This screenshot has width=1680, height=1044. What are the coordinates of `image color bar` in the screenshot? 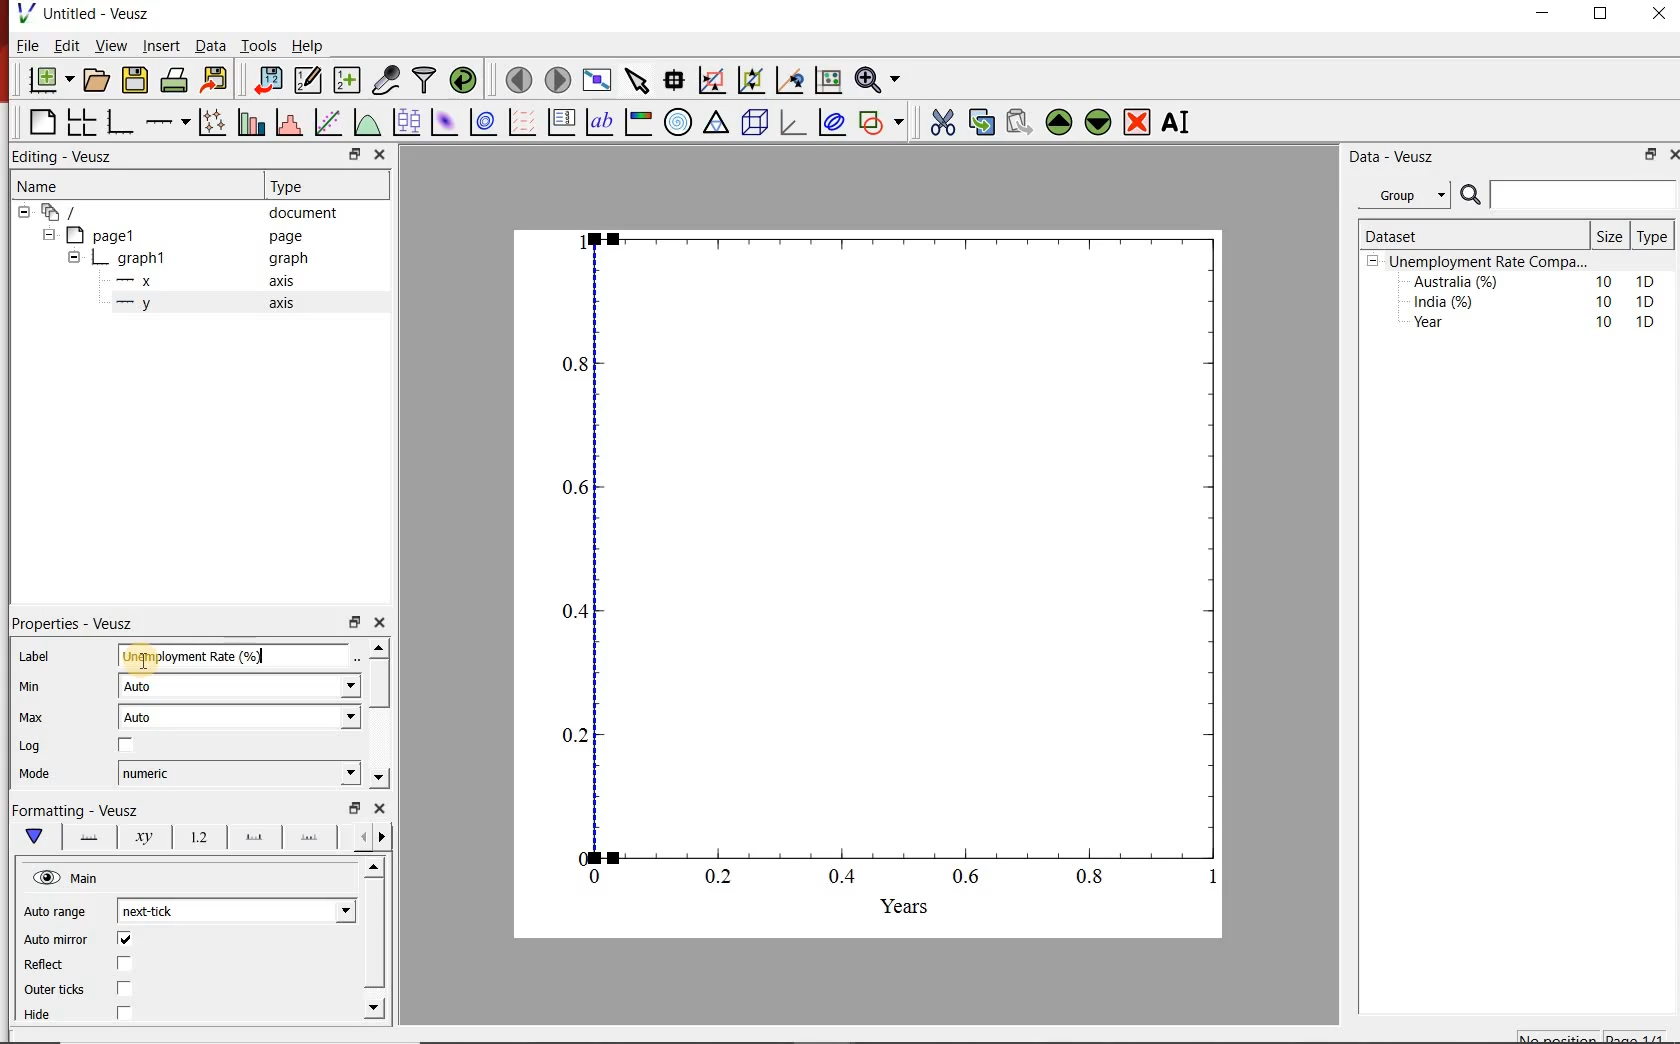 It's located at (638, 123).